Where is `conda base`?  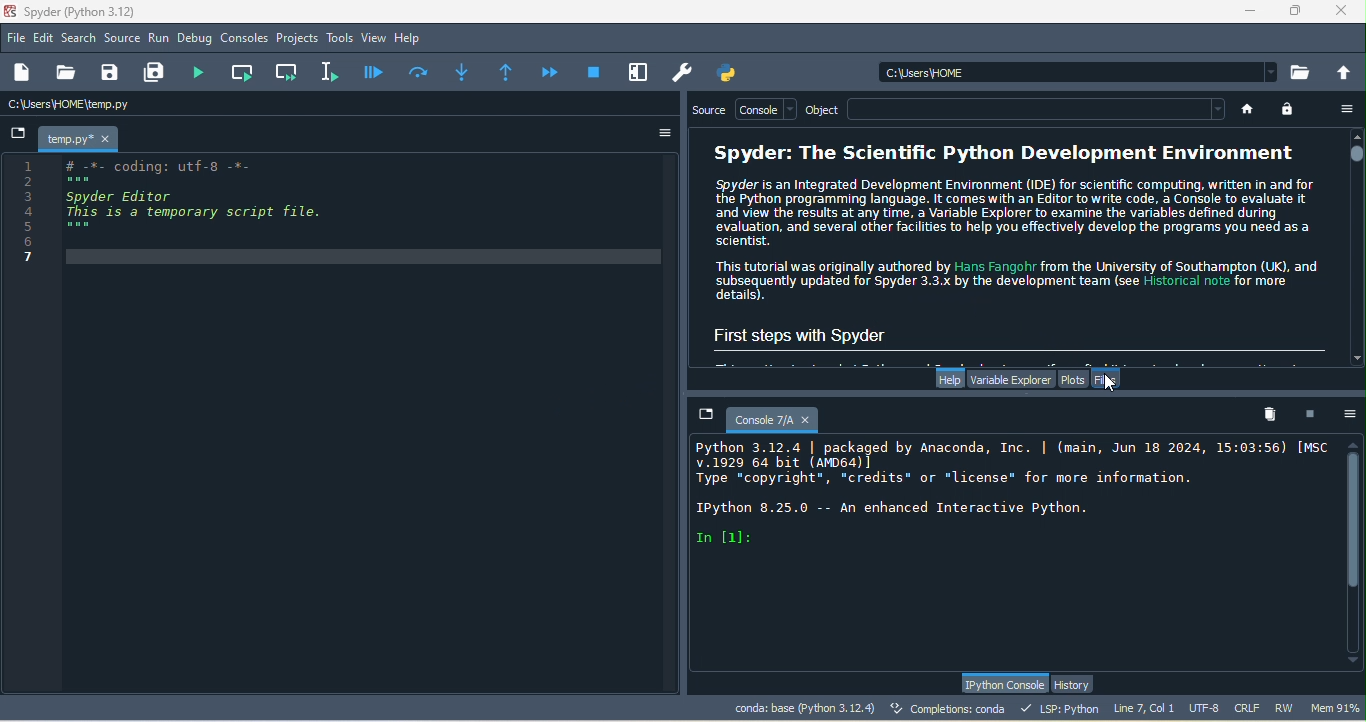 conda base is located at coordinates (804, 708).